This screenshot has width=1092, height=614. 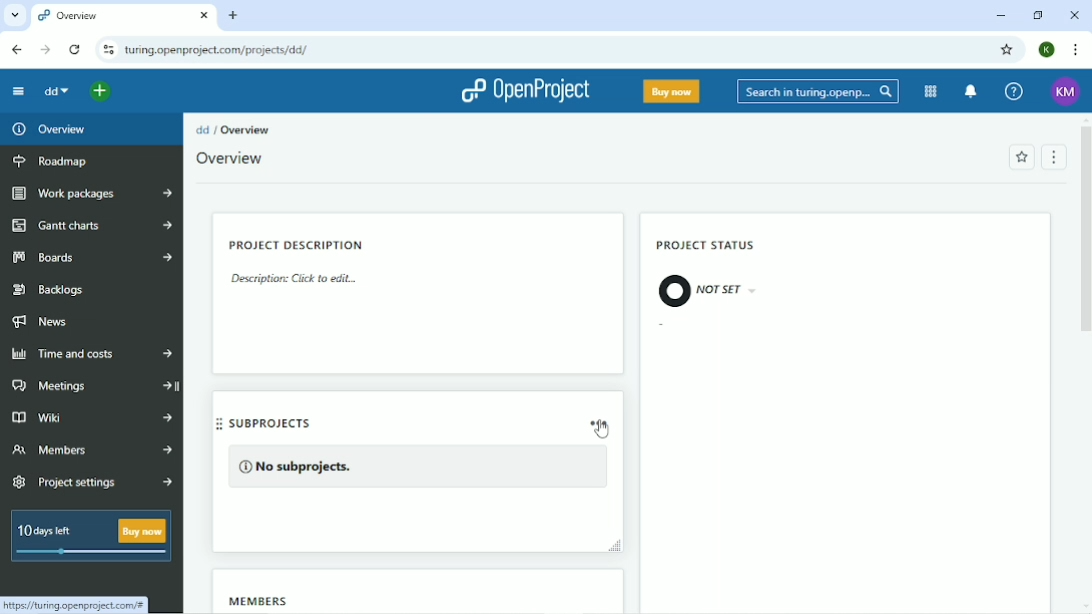 I want to click on Restore down, so click(x=1036, y=15).